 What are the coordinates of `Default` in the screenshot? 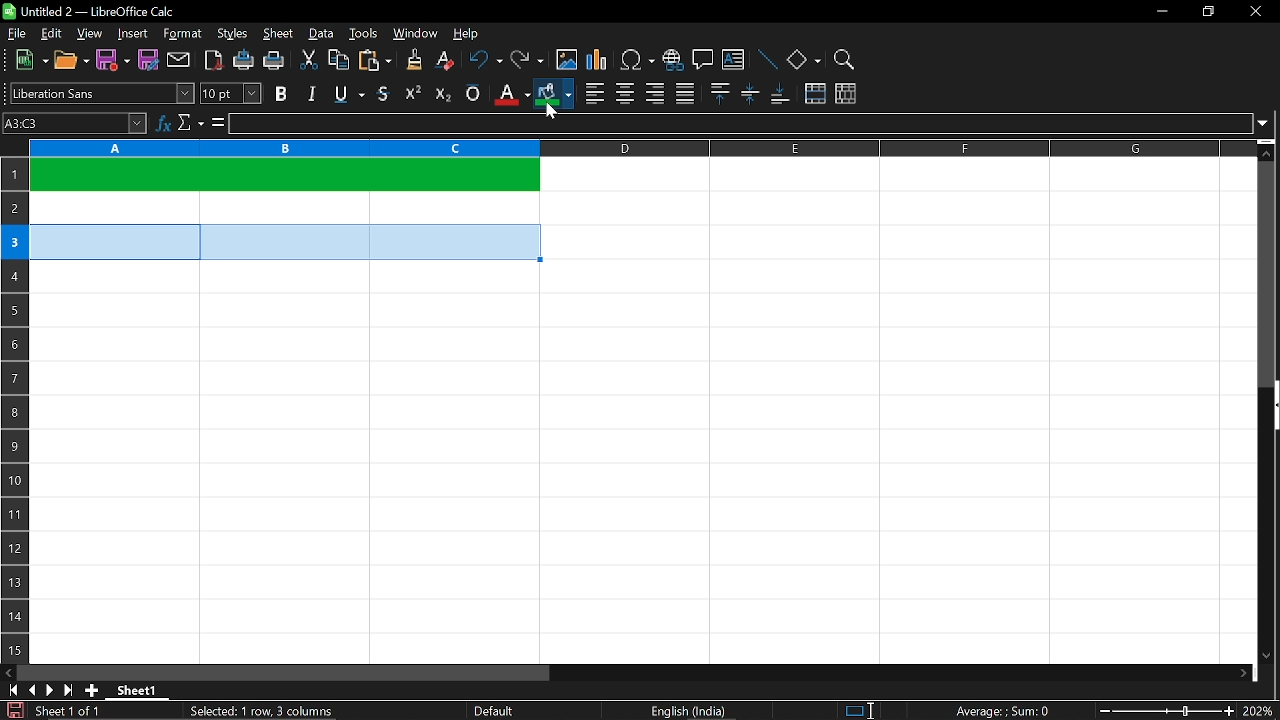 It's located at (497, 711).